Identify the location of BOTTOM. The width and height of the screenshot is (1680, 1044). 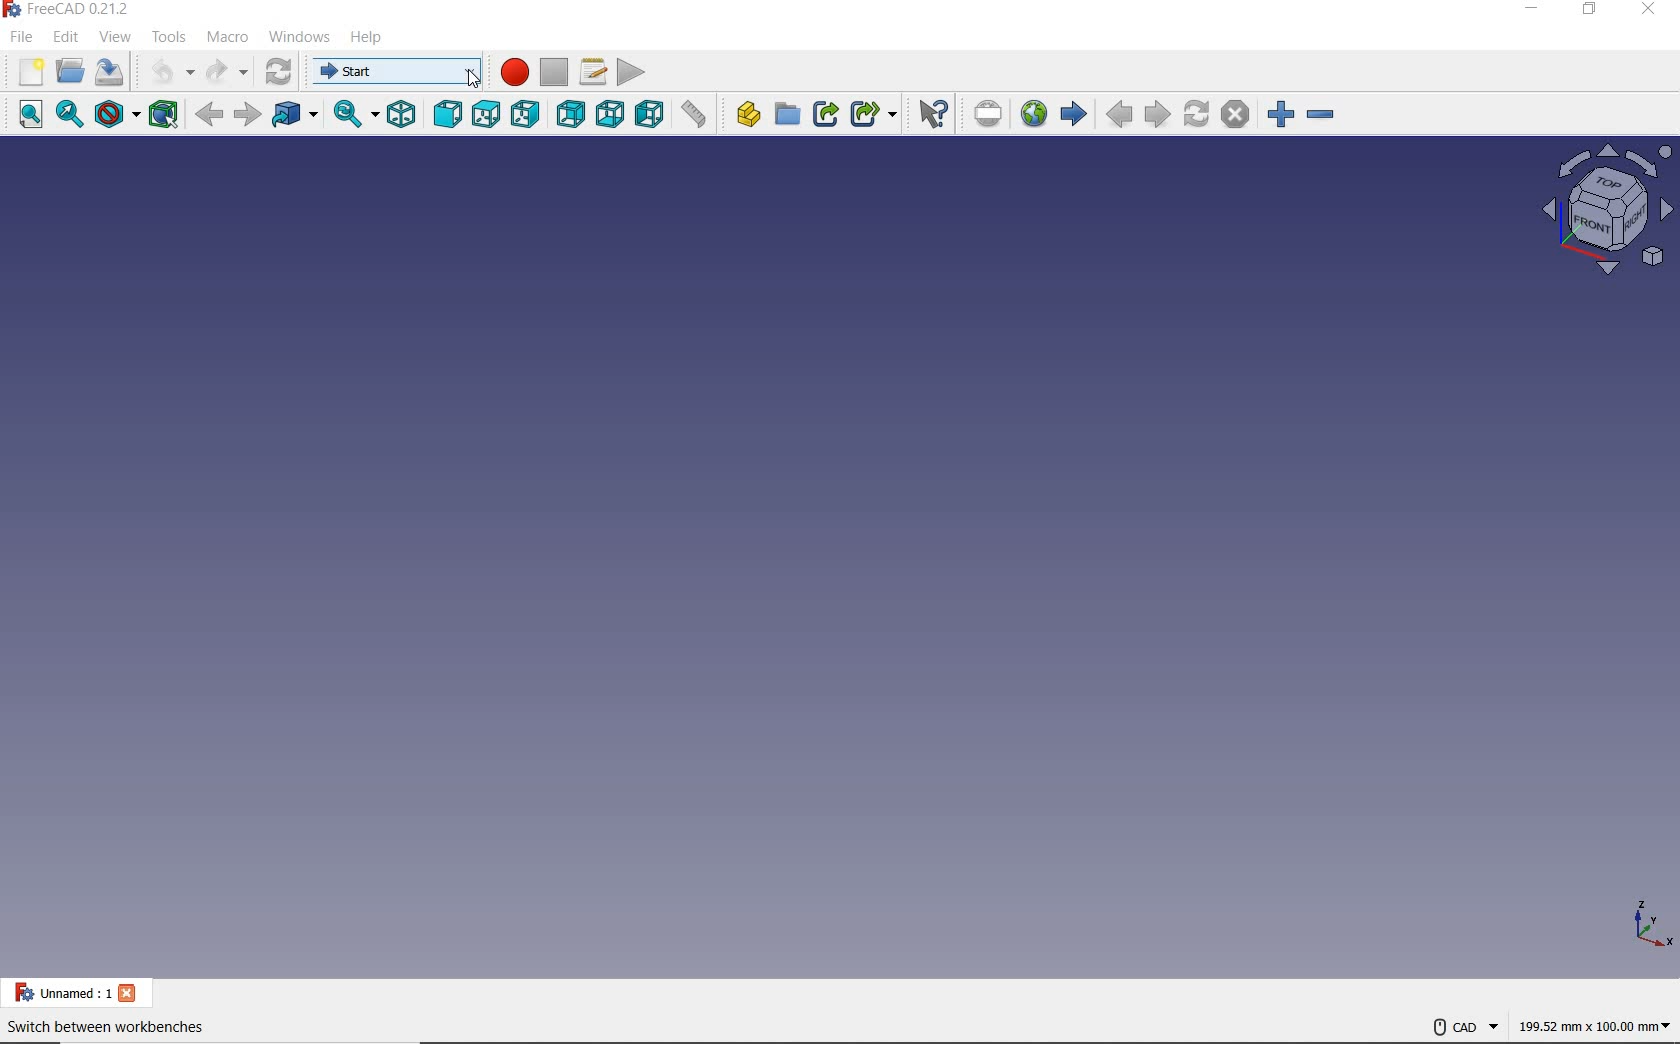
(610, 112).